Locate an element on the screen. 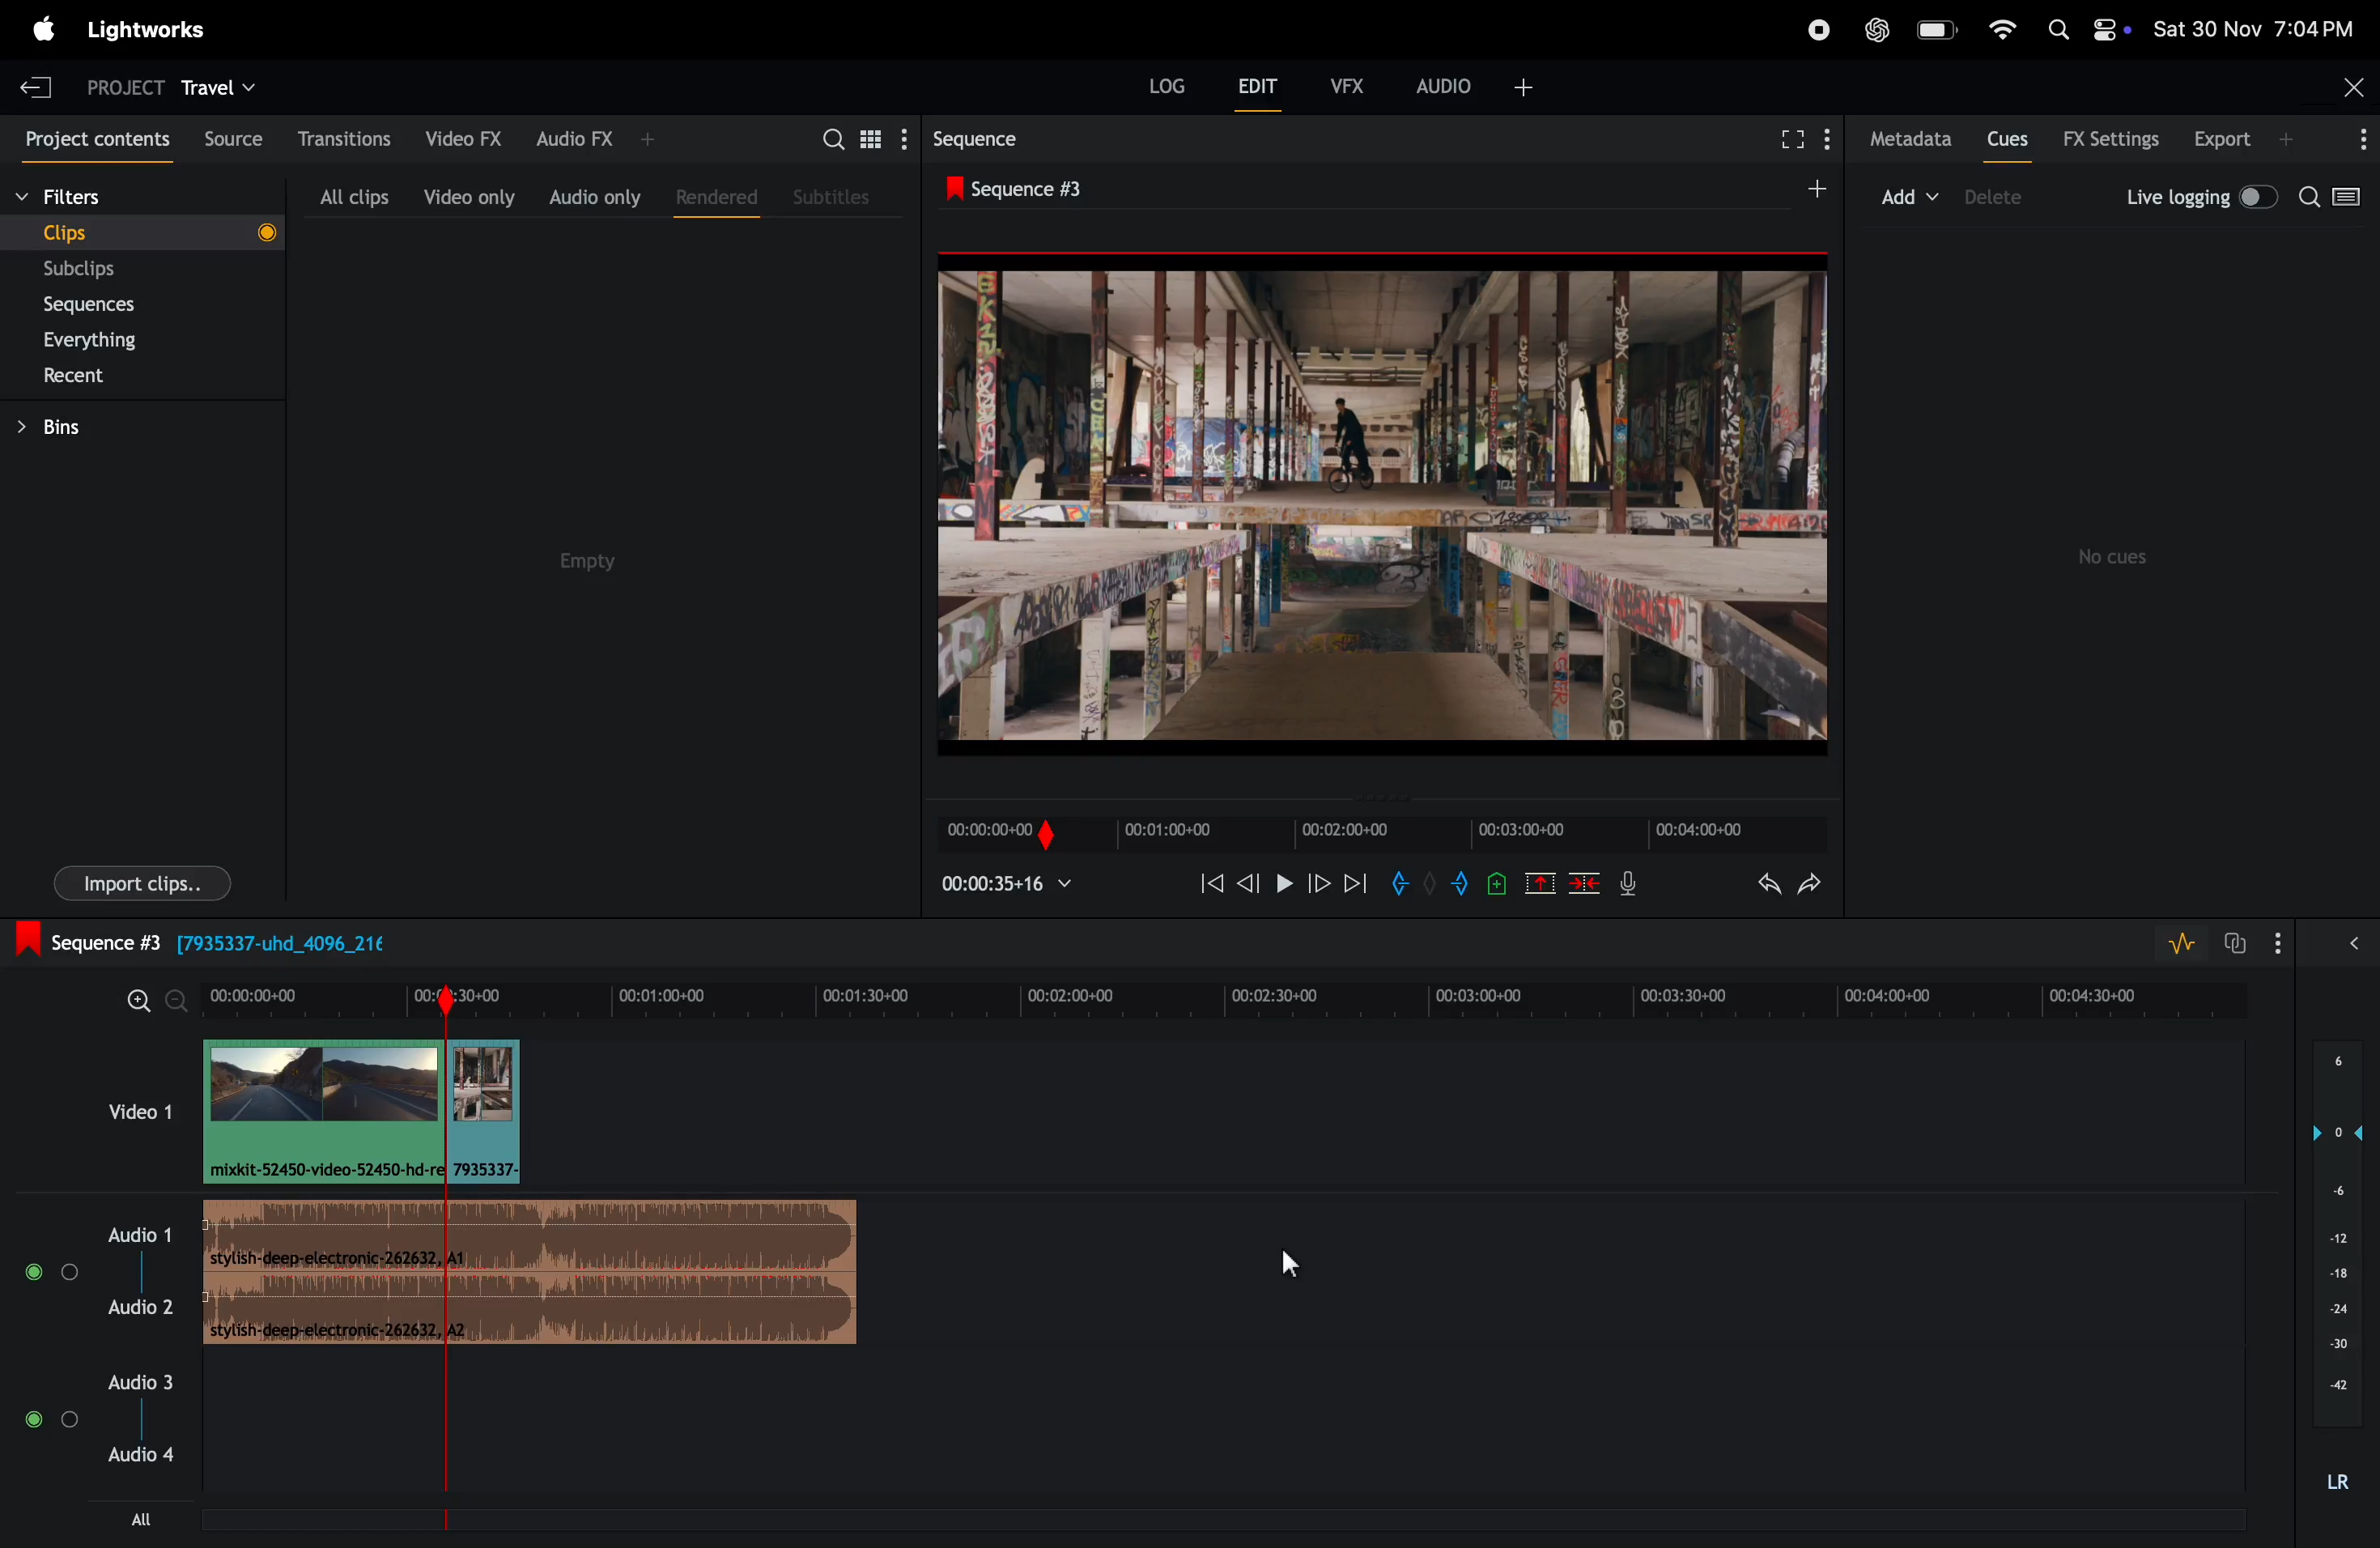  all is located at coordinates (130, 1519).